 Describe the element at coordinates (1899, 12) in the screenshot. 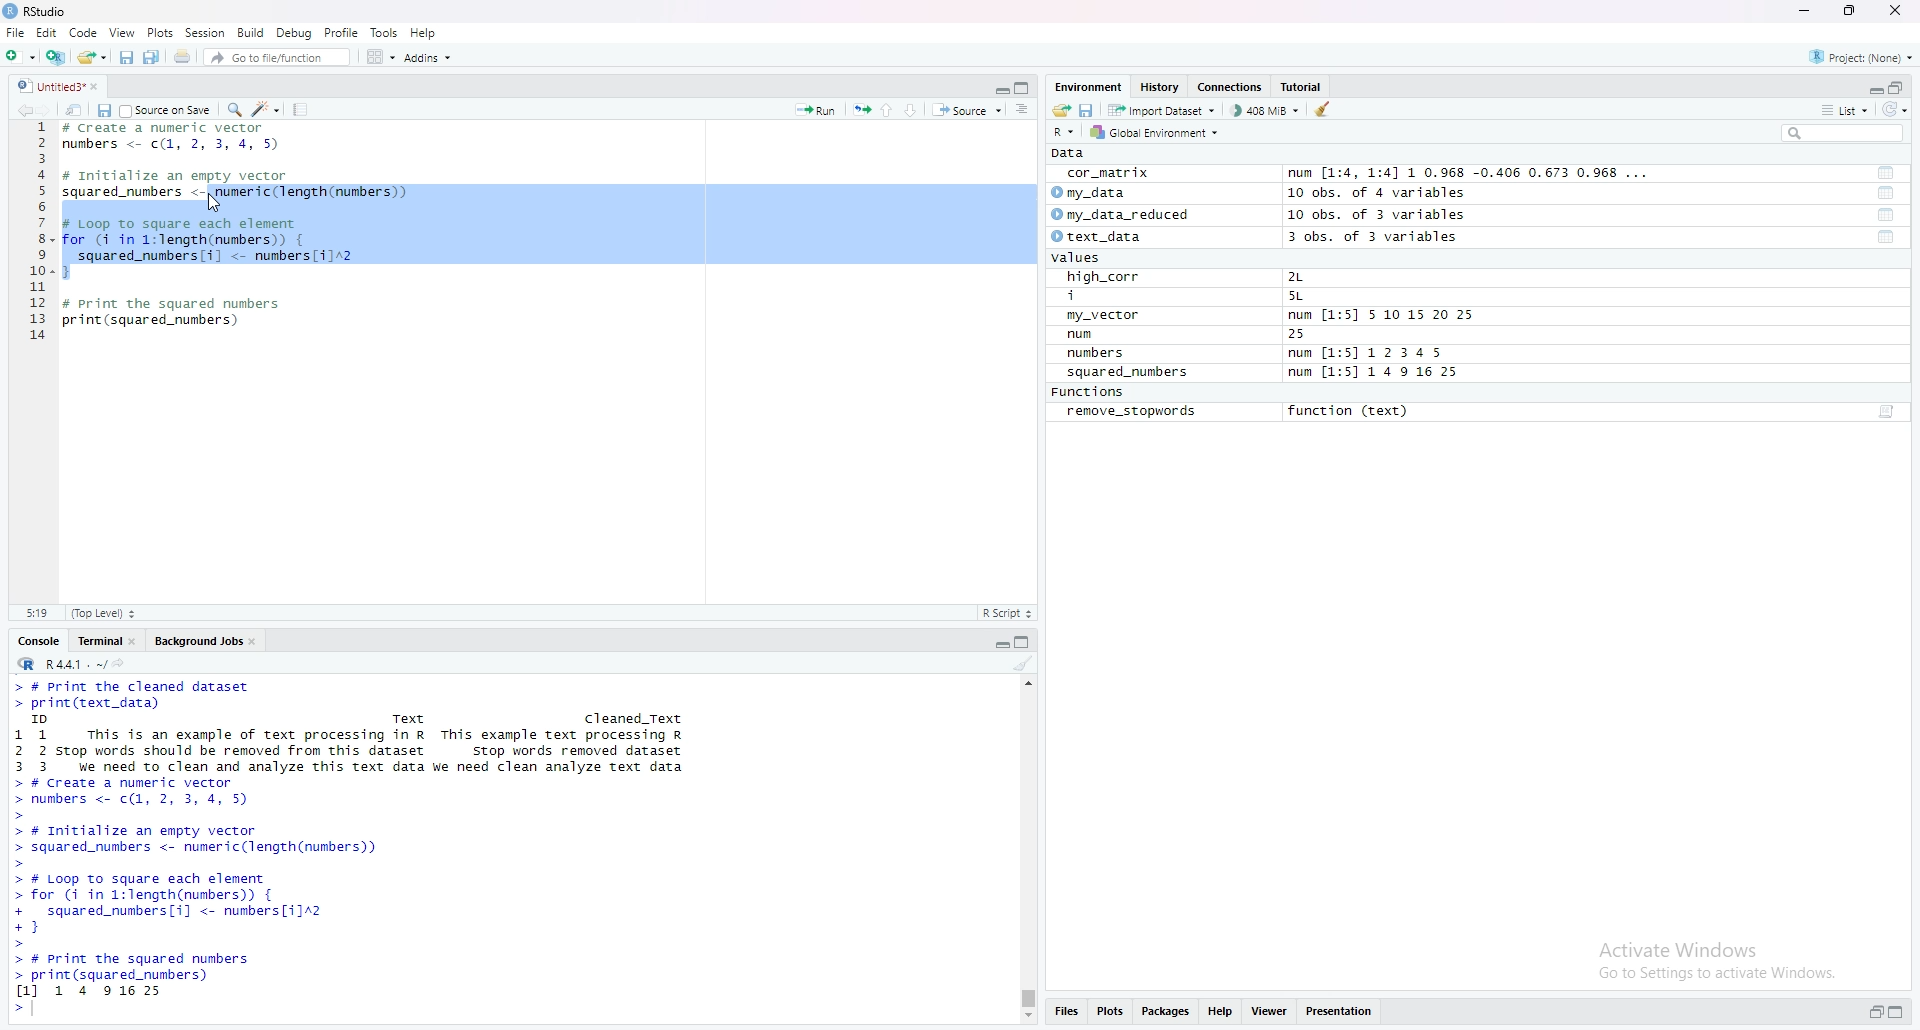

I see `close` at that location.